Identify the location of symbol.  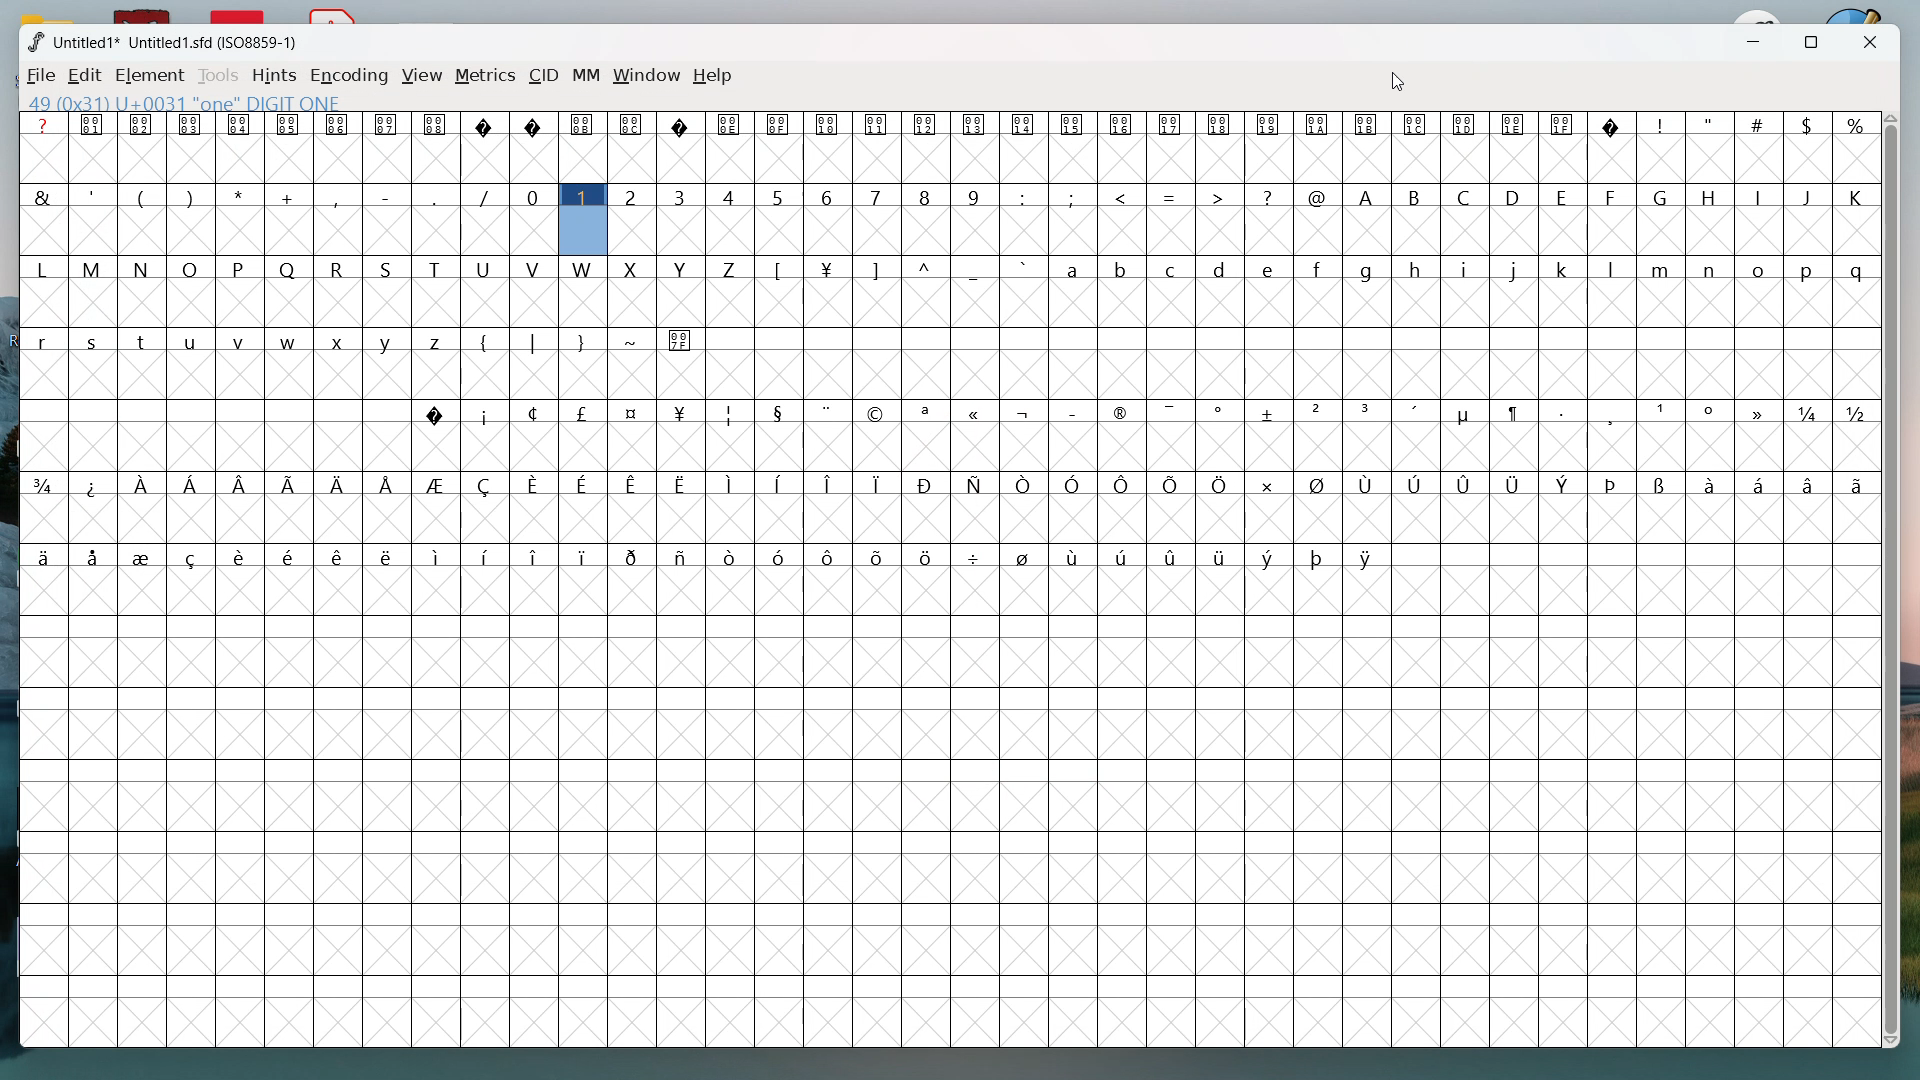
(290, 485).